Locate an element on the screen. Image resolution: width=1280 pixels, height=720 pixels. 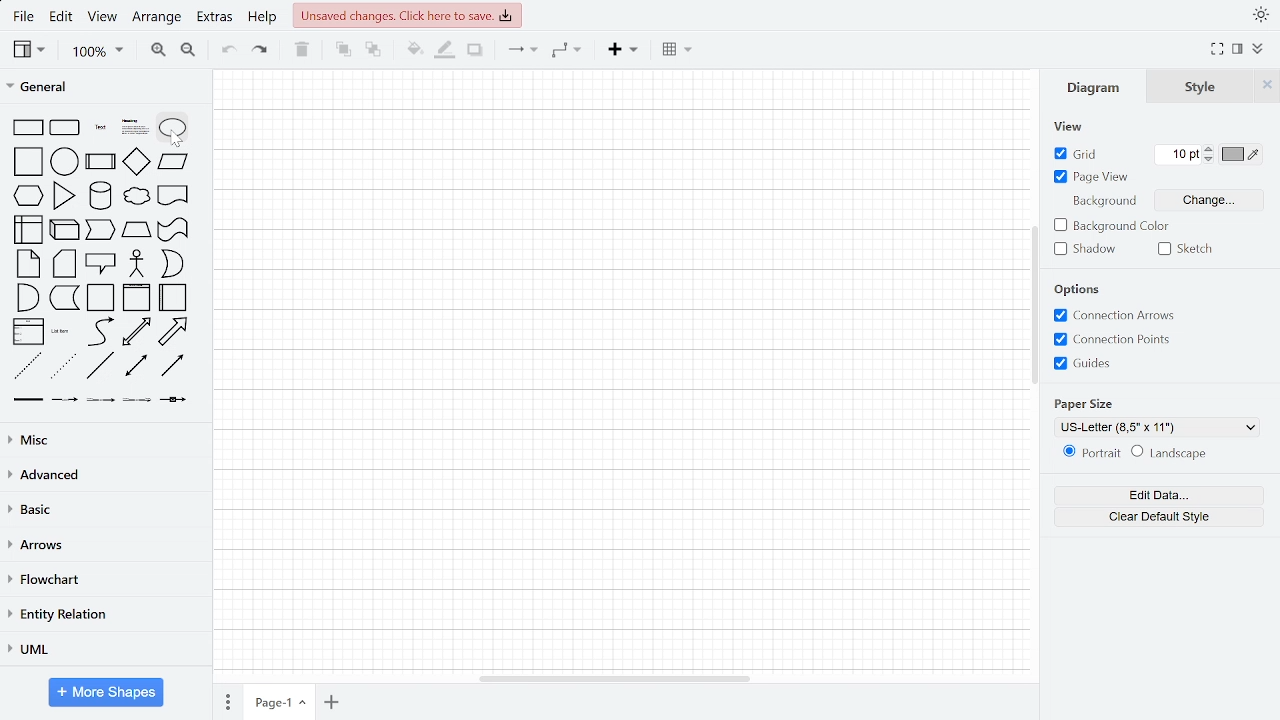
General is located at coordinates (102, 89).